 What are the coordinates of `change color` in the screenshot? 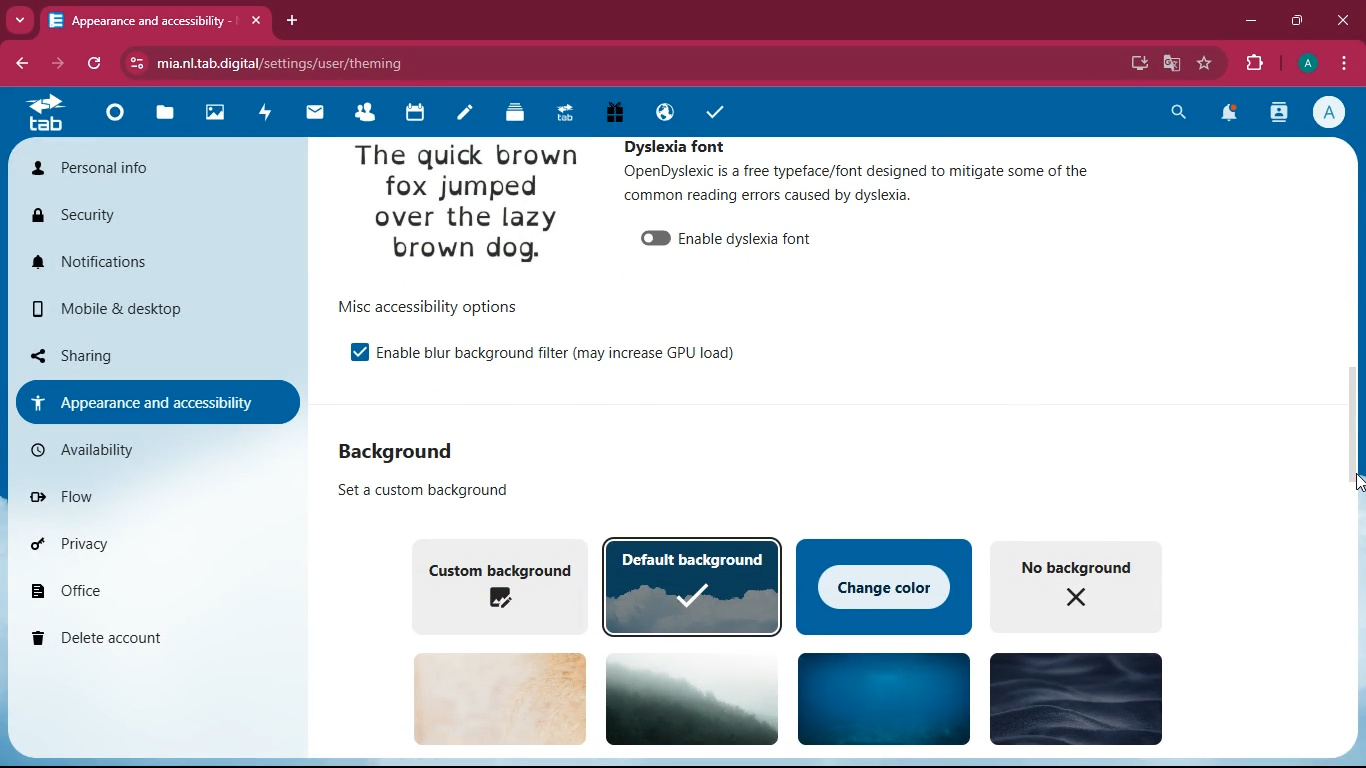 It's located at (884, 585).